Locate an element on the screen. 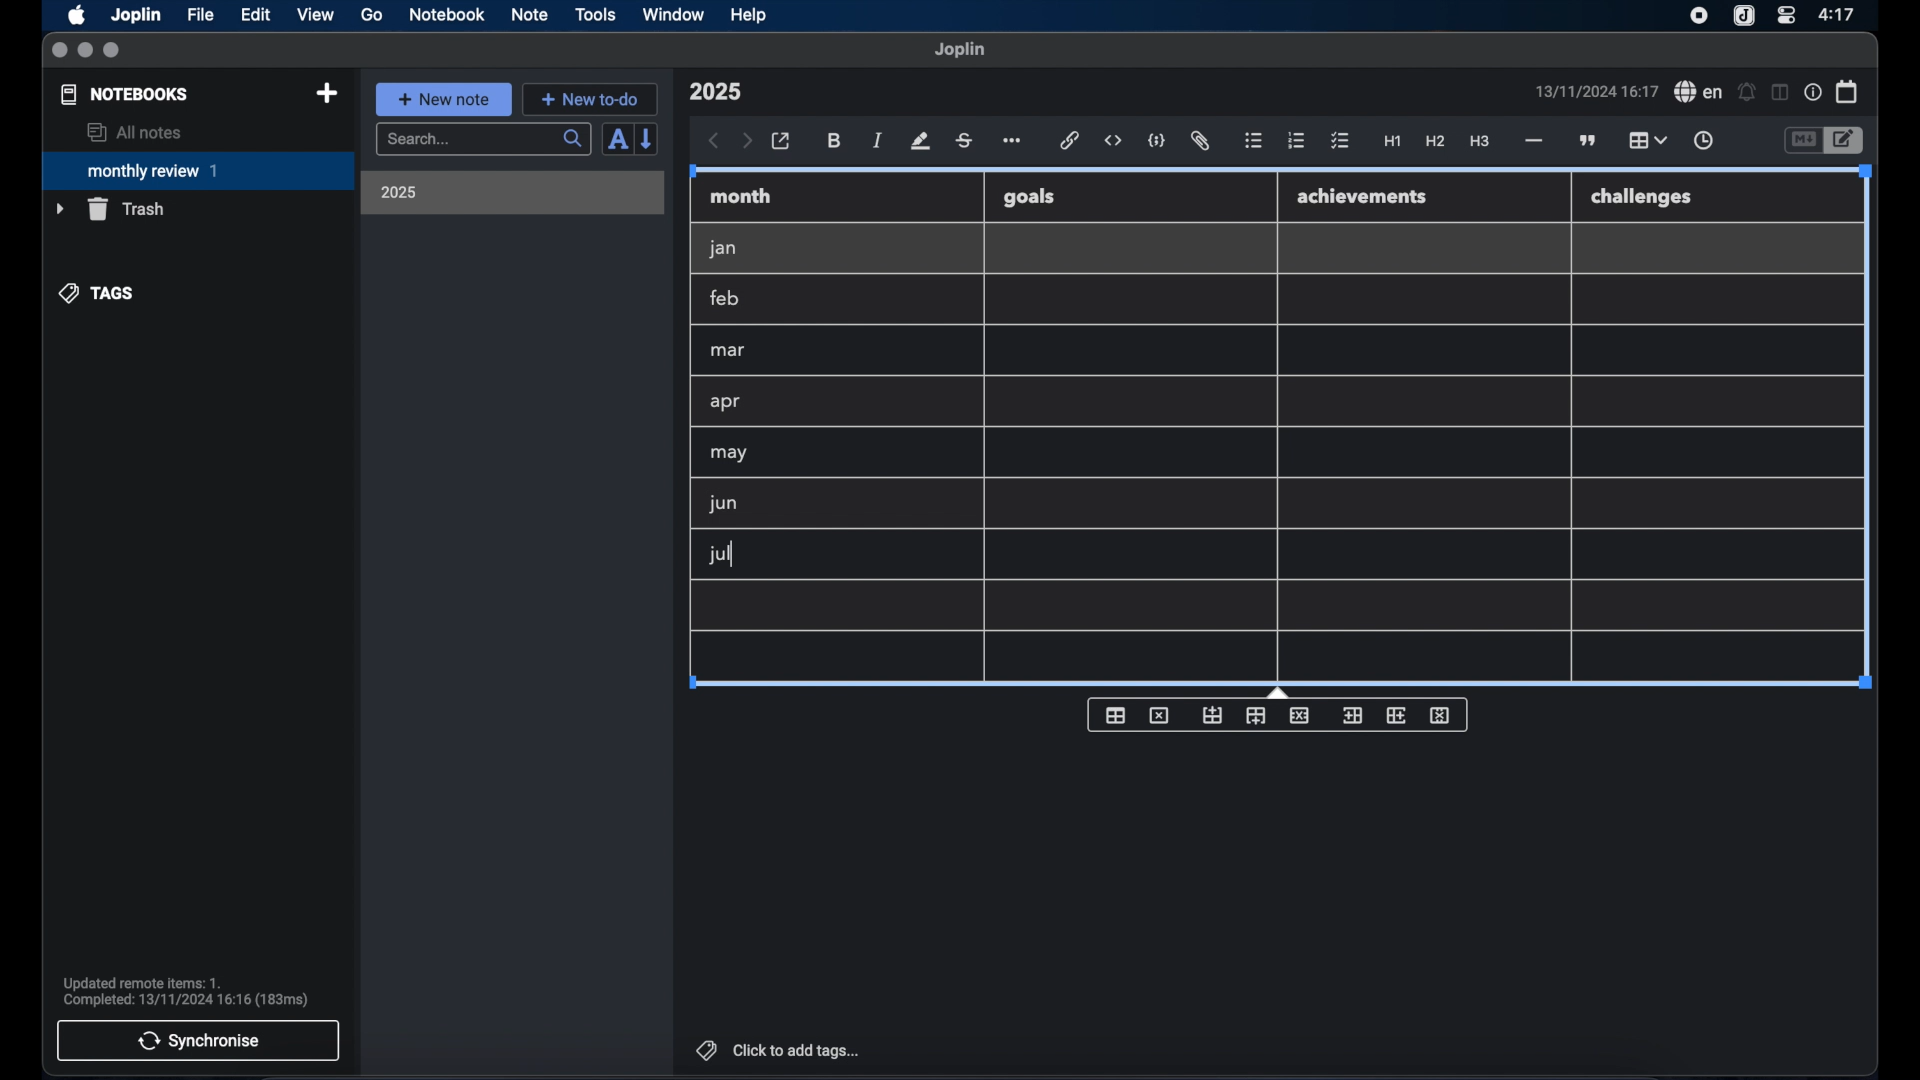 The height and width of the screenshot is (1080, 1920). note properties is located at coordinates (1813, 93).